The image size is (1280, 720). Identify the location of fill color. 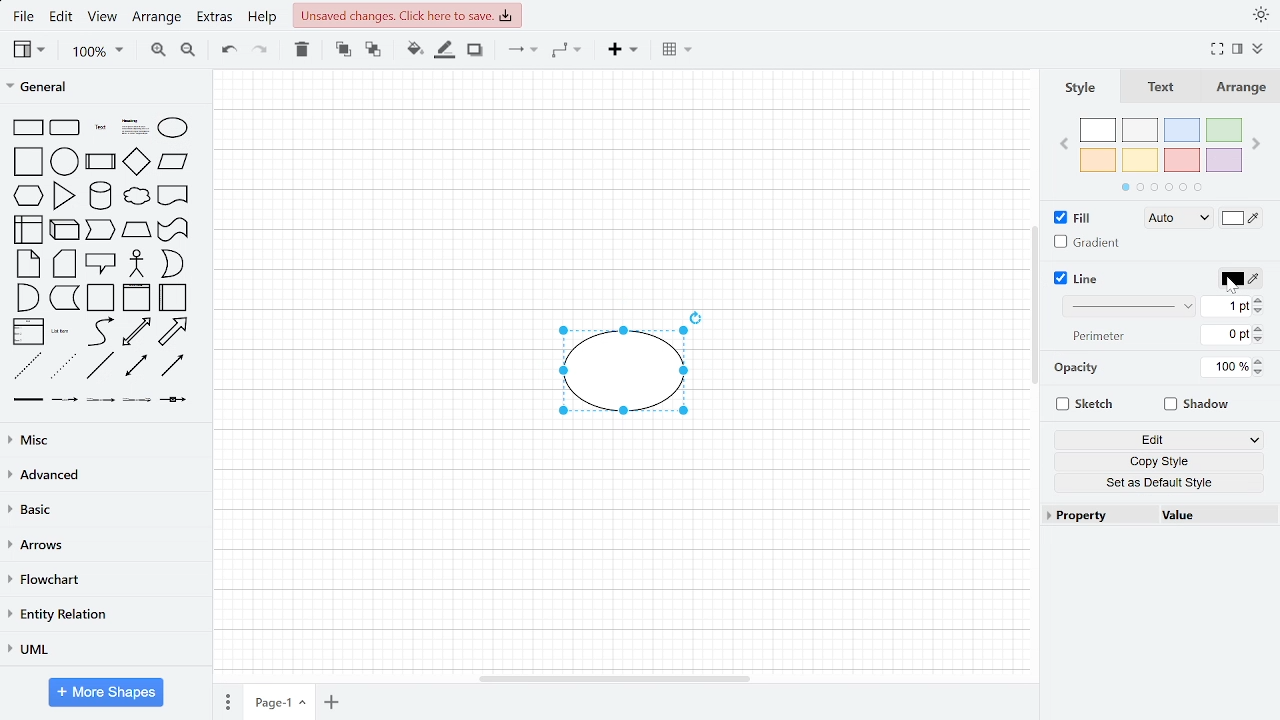
(414, 52).